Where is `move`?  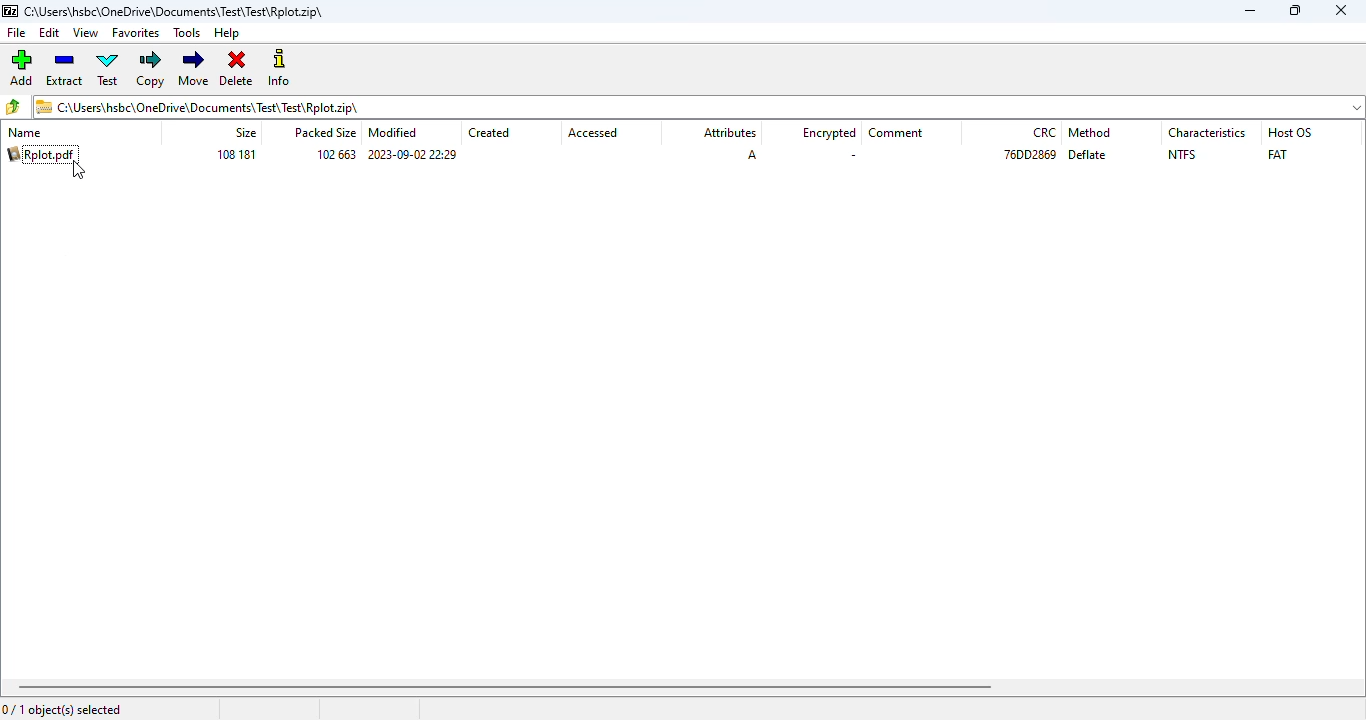 move is located at coordinates (194, 67).